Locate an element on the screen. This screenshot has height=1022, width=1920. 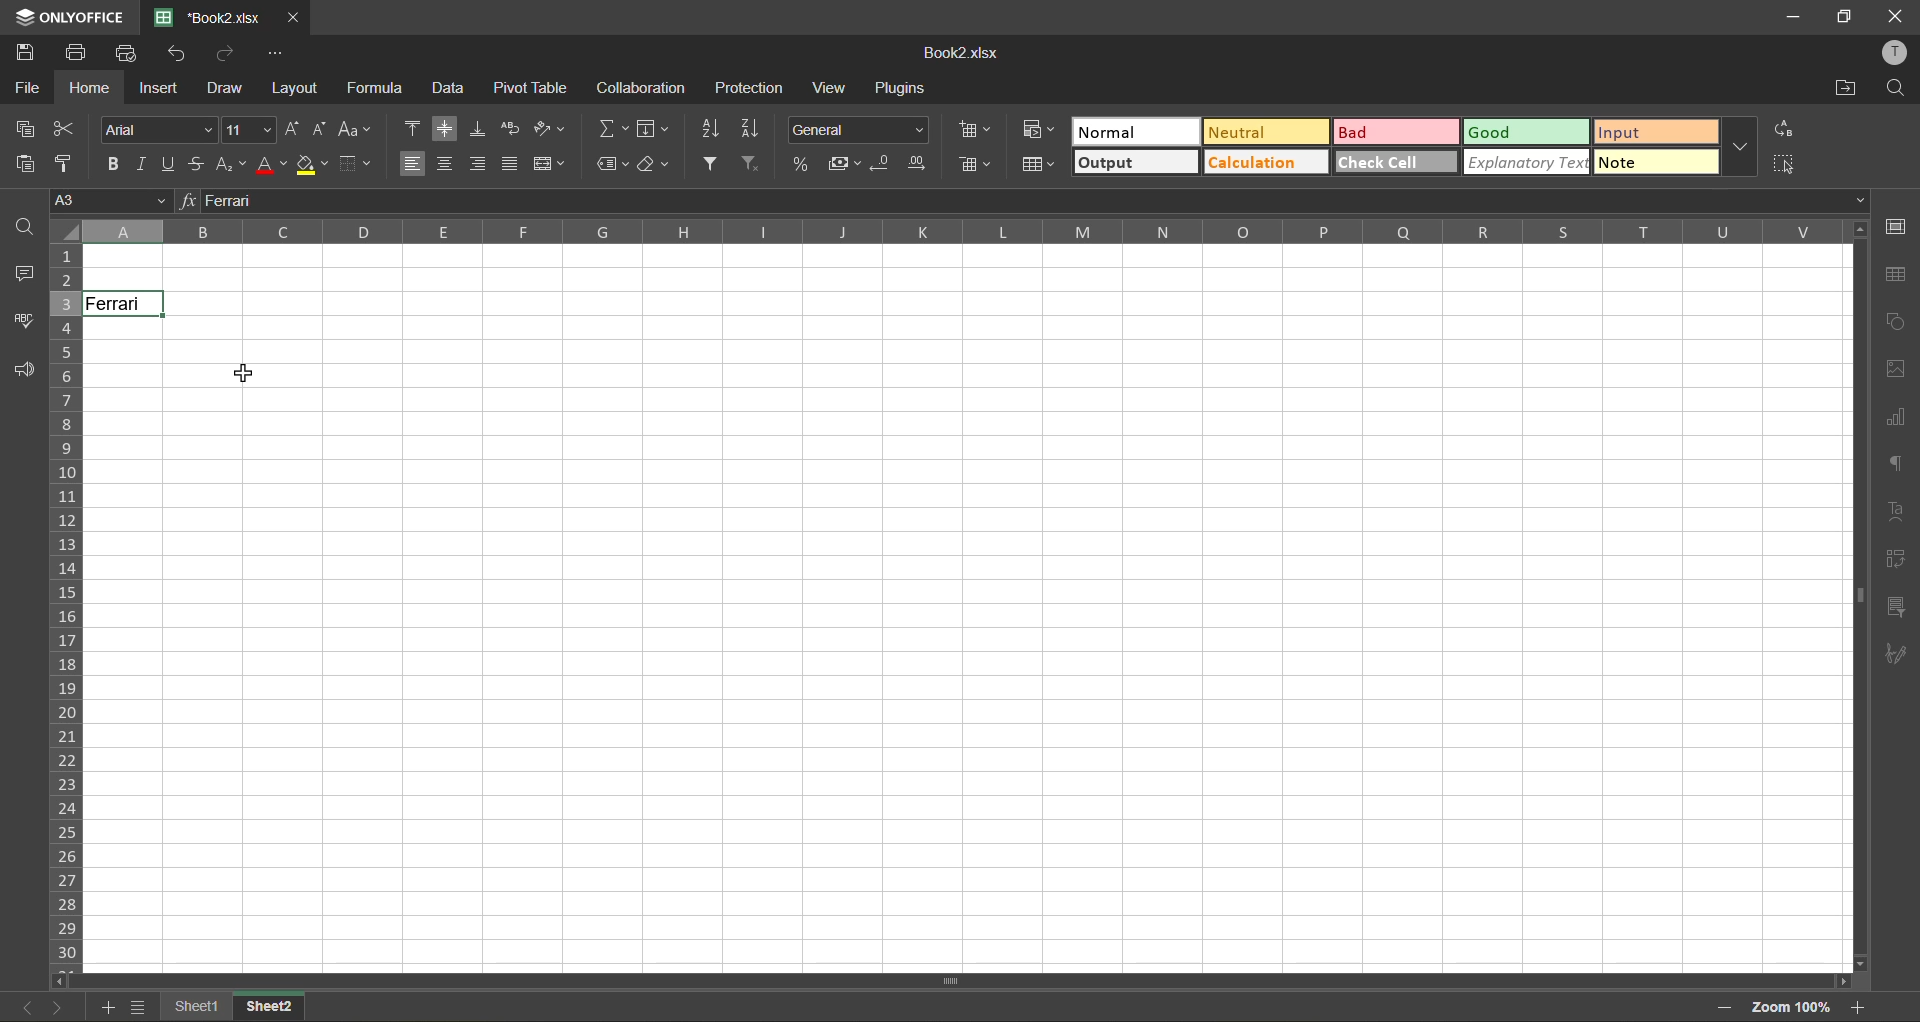
copy style is located at coordinates (67, 165).